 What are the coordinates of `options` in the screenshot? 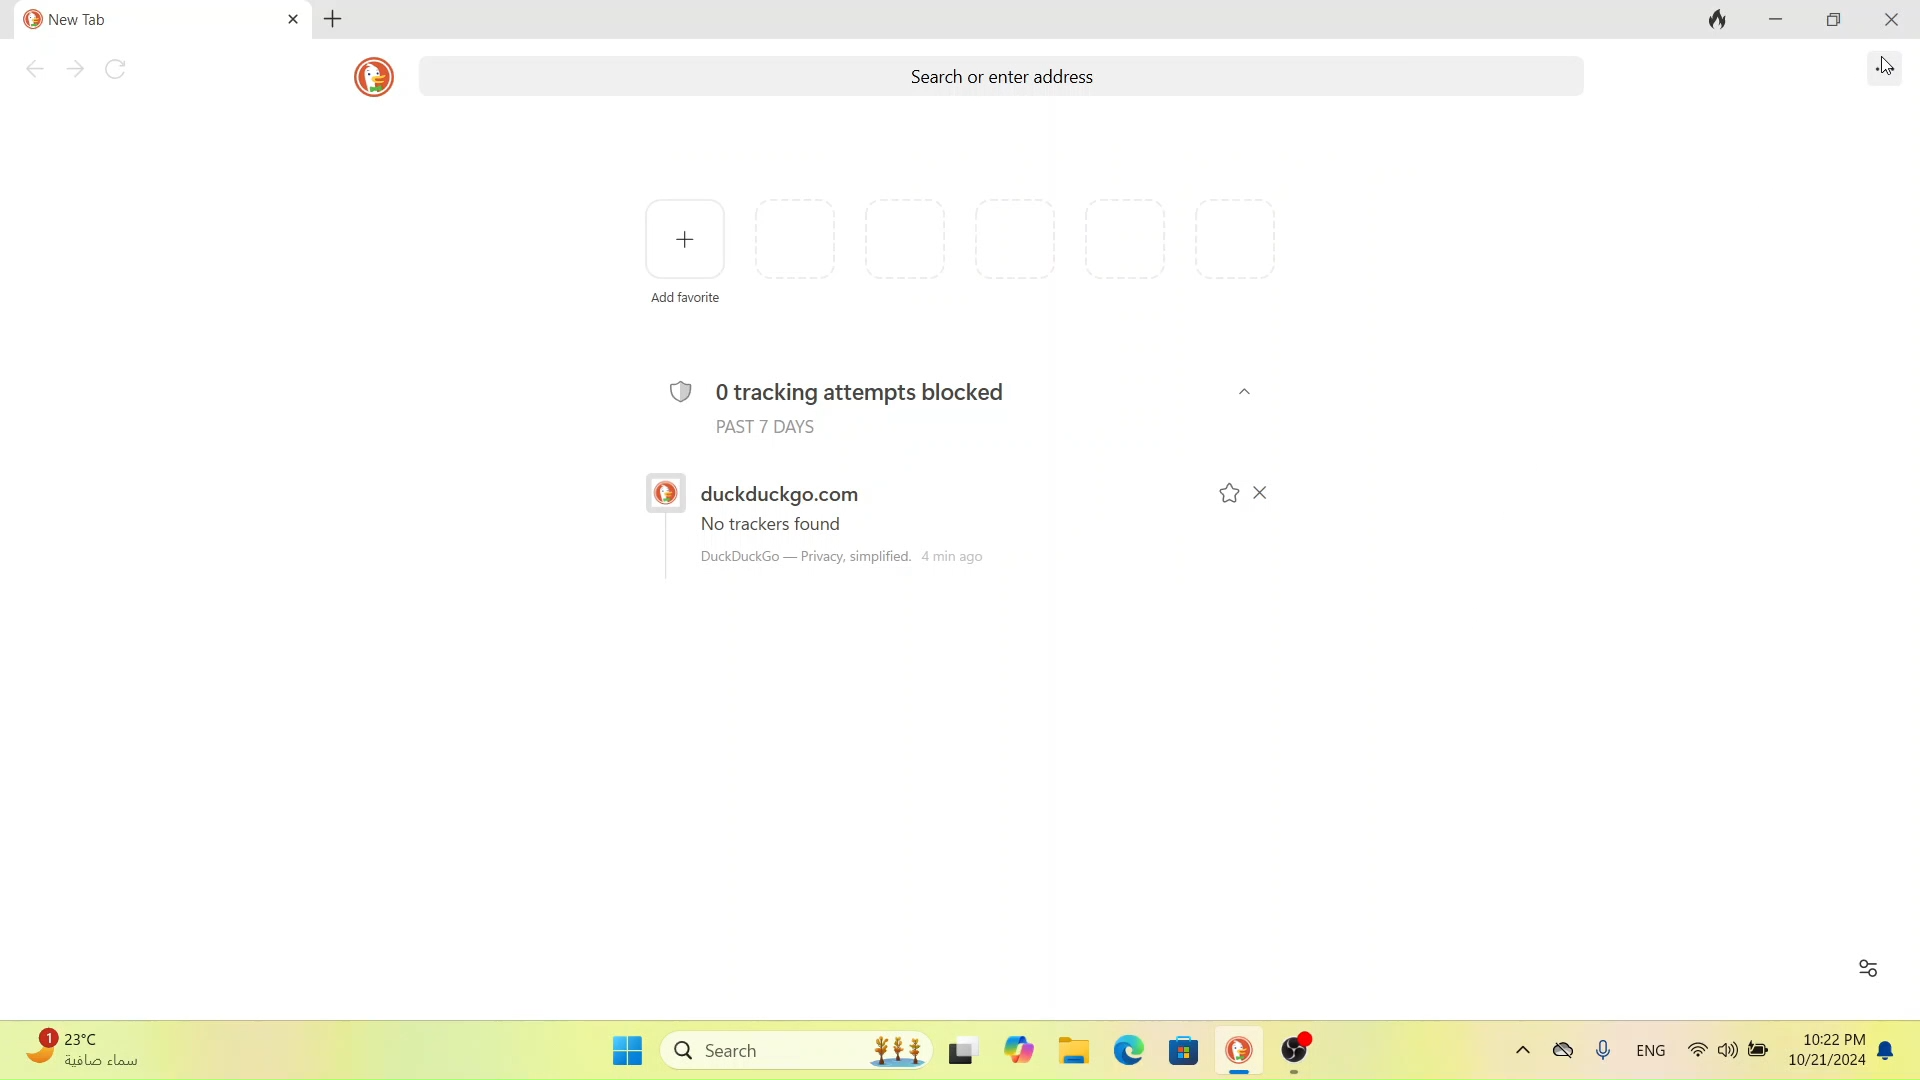 It's located at (1885, 67).